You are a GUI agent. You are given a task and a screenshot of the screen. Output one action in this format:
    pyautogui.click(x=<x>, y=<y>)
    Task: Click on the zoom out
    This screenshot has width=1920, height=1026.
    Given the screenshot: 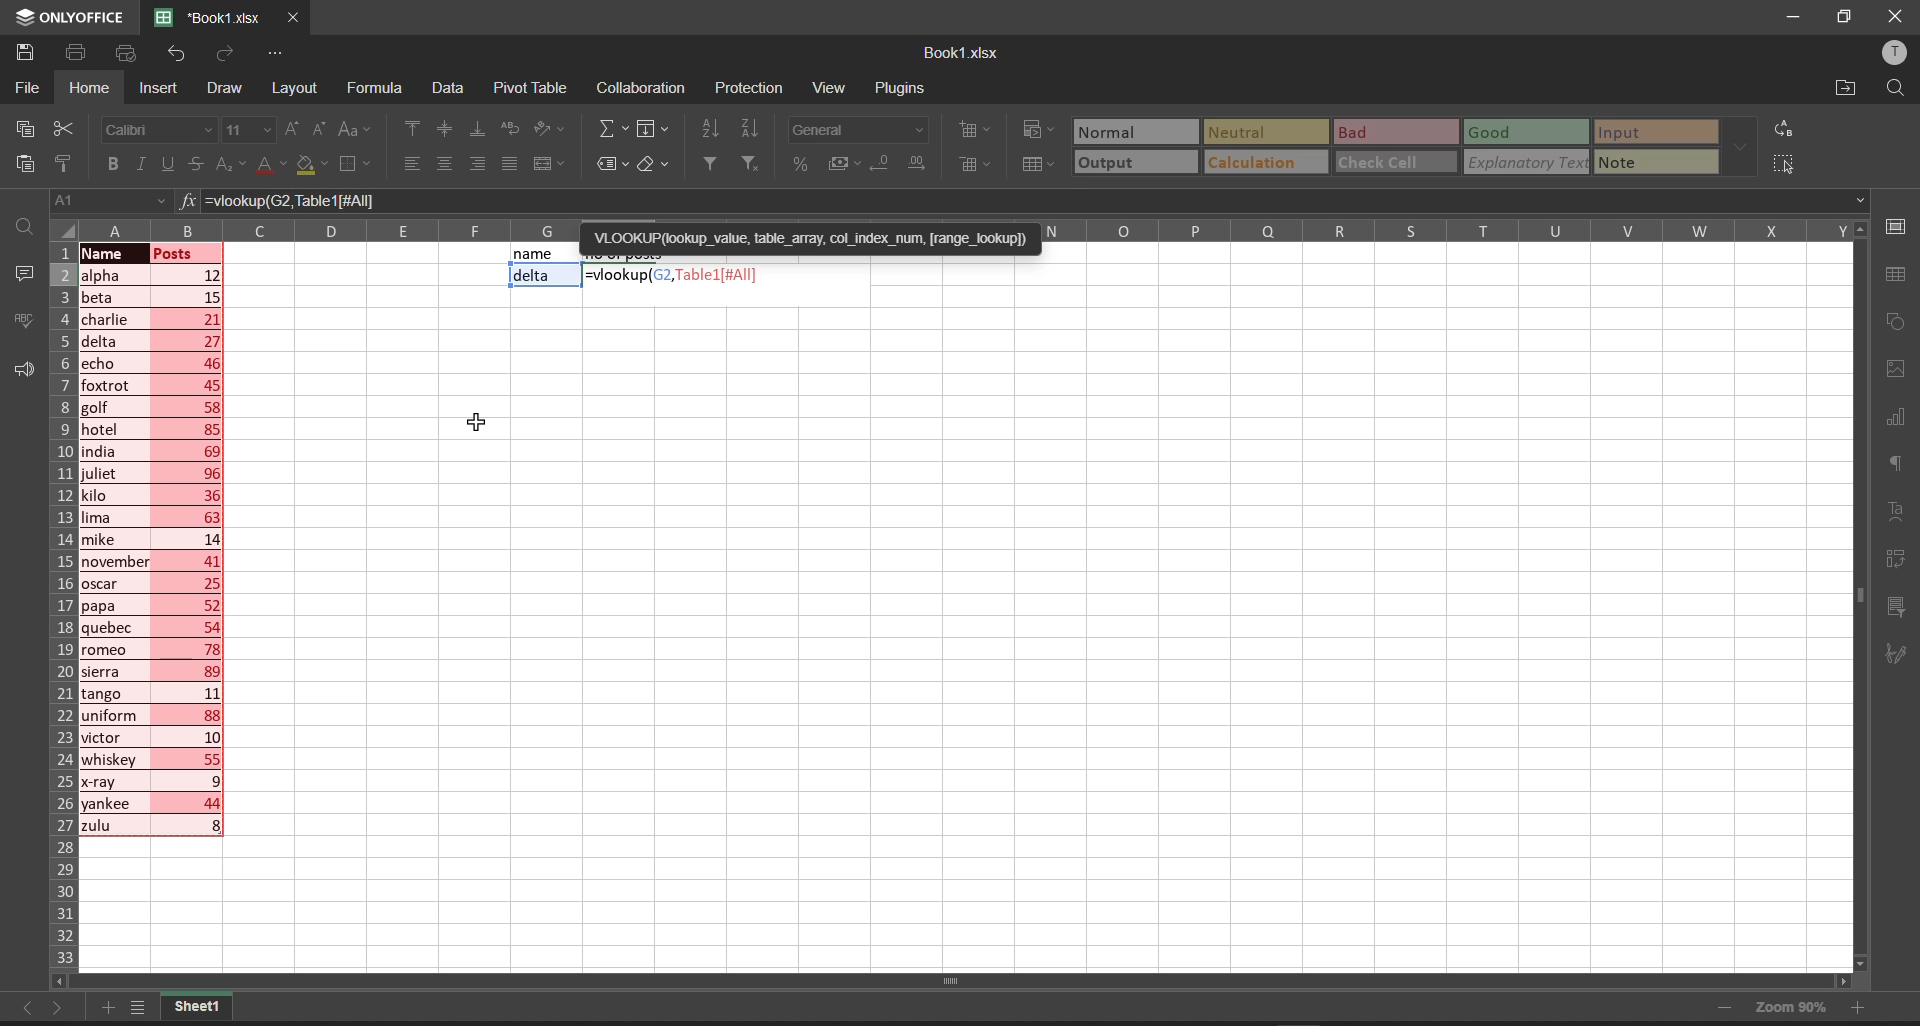 What is the action you would take?
    pyautogui.click(x=1722, y=1011)
    